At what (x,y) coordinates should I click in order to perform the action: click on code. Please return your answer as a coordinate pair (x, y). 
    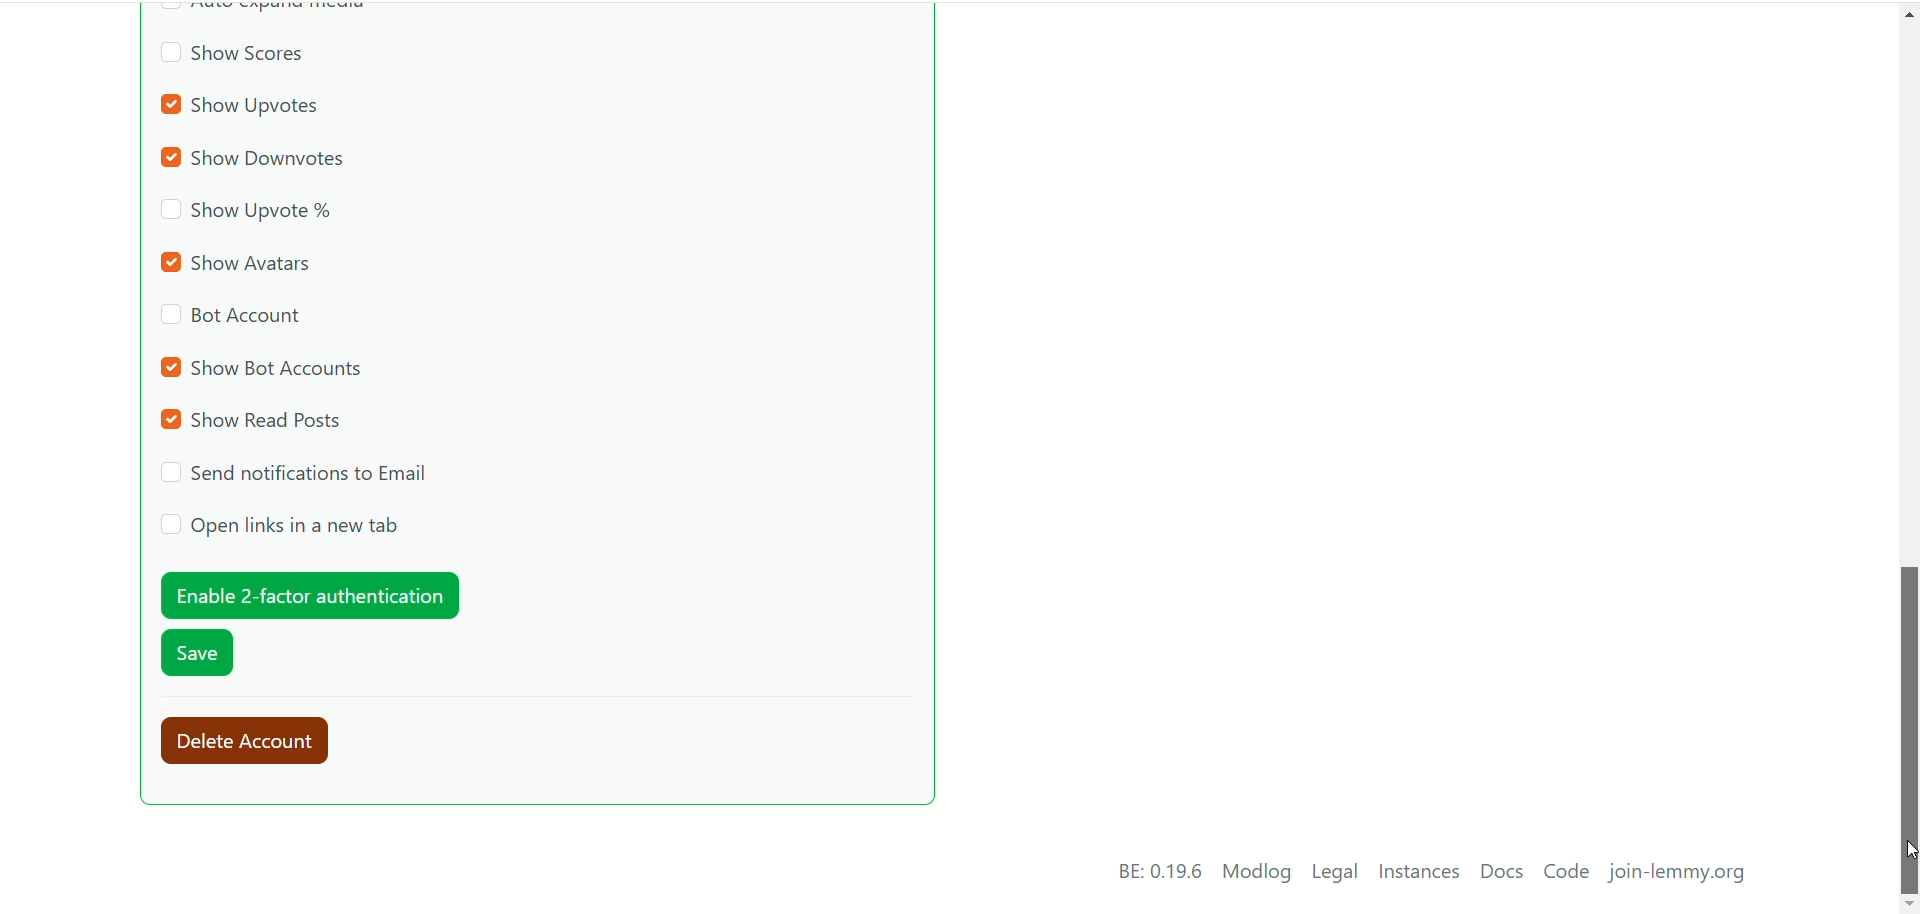
    Looking at the image, I should click on (1567, 874).